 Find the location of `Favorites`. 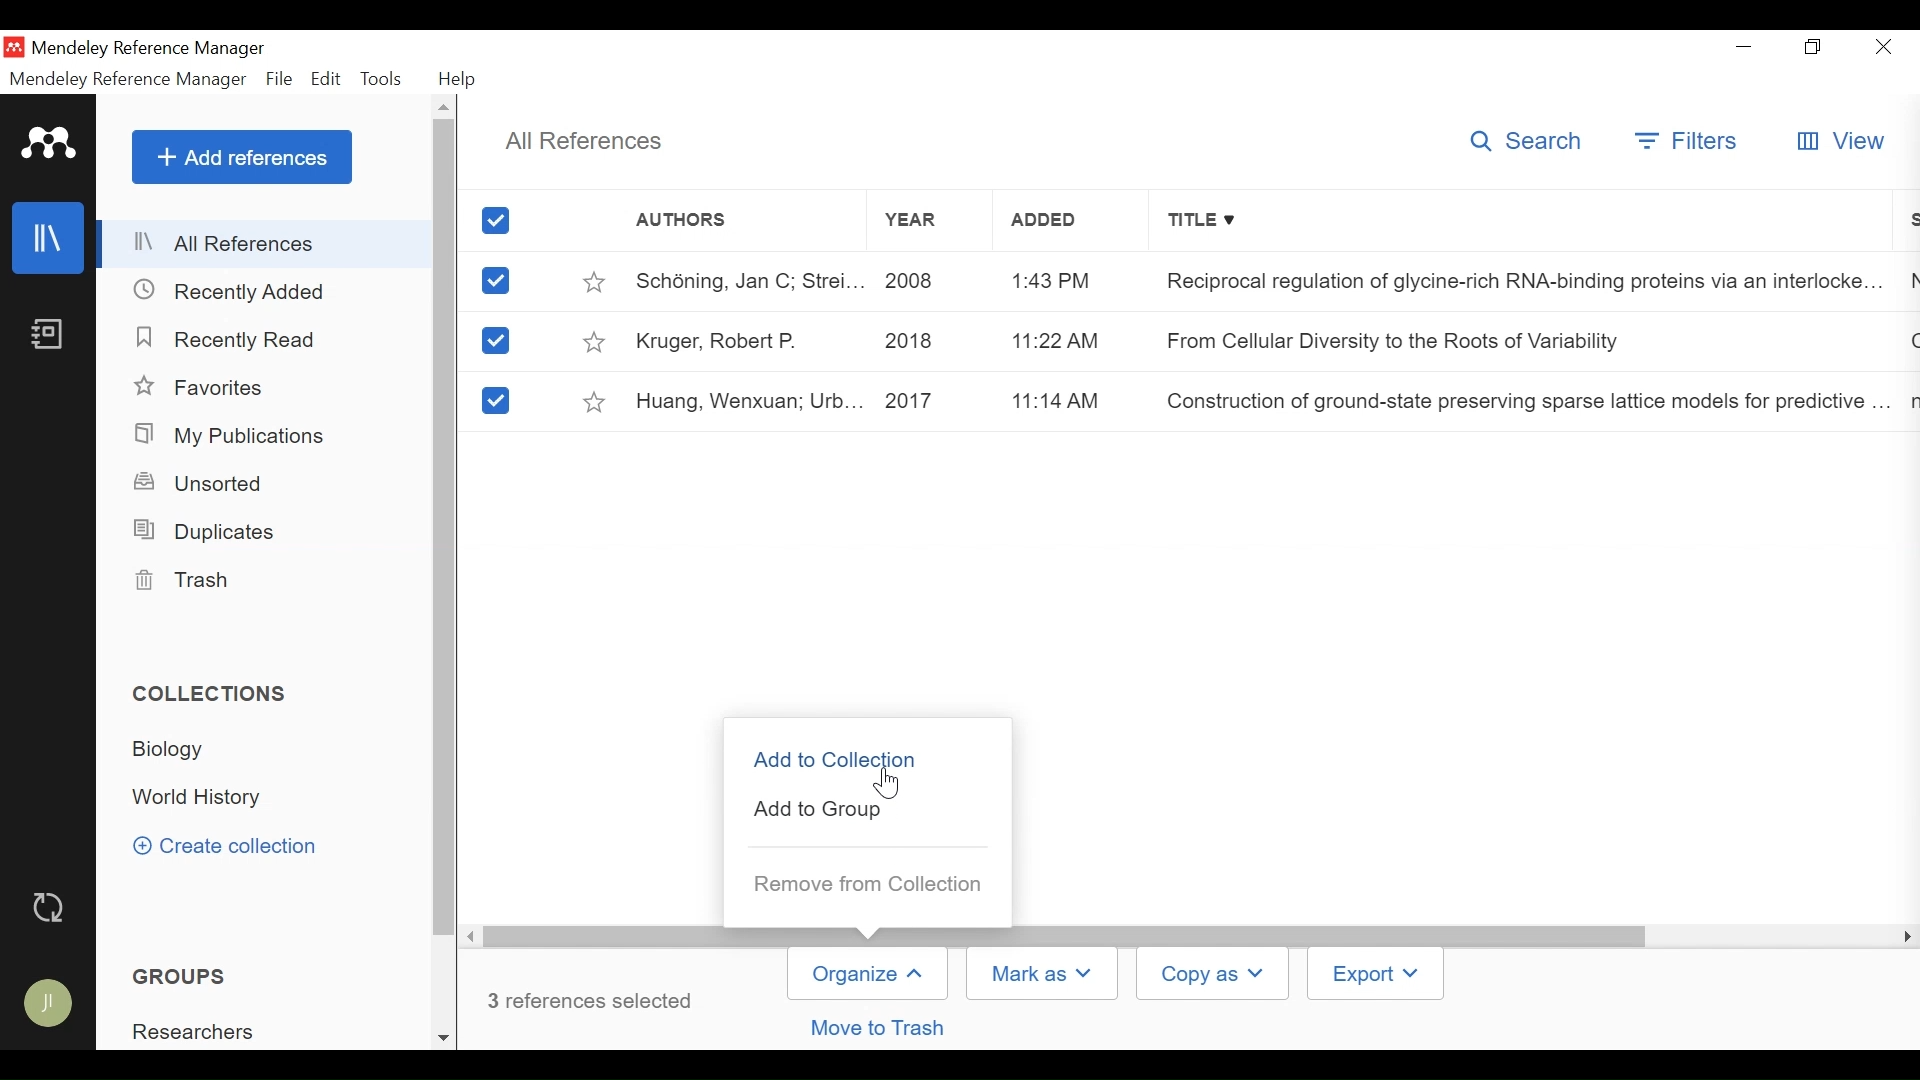

Favorites is located at coordinates (205, 387).